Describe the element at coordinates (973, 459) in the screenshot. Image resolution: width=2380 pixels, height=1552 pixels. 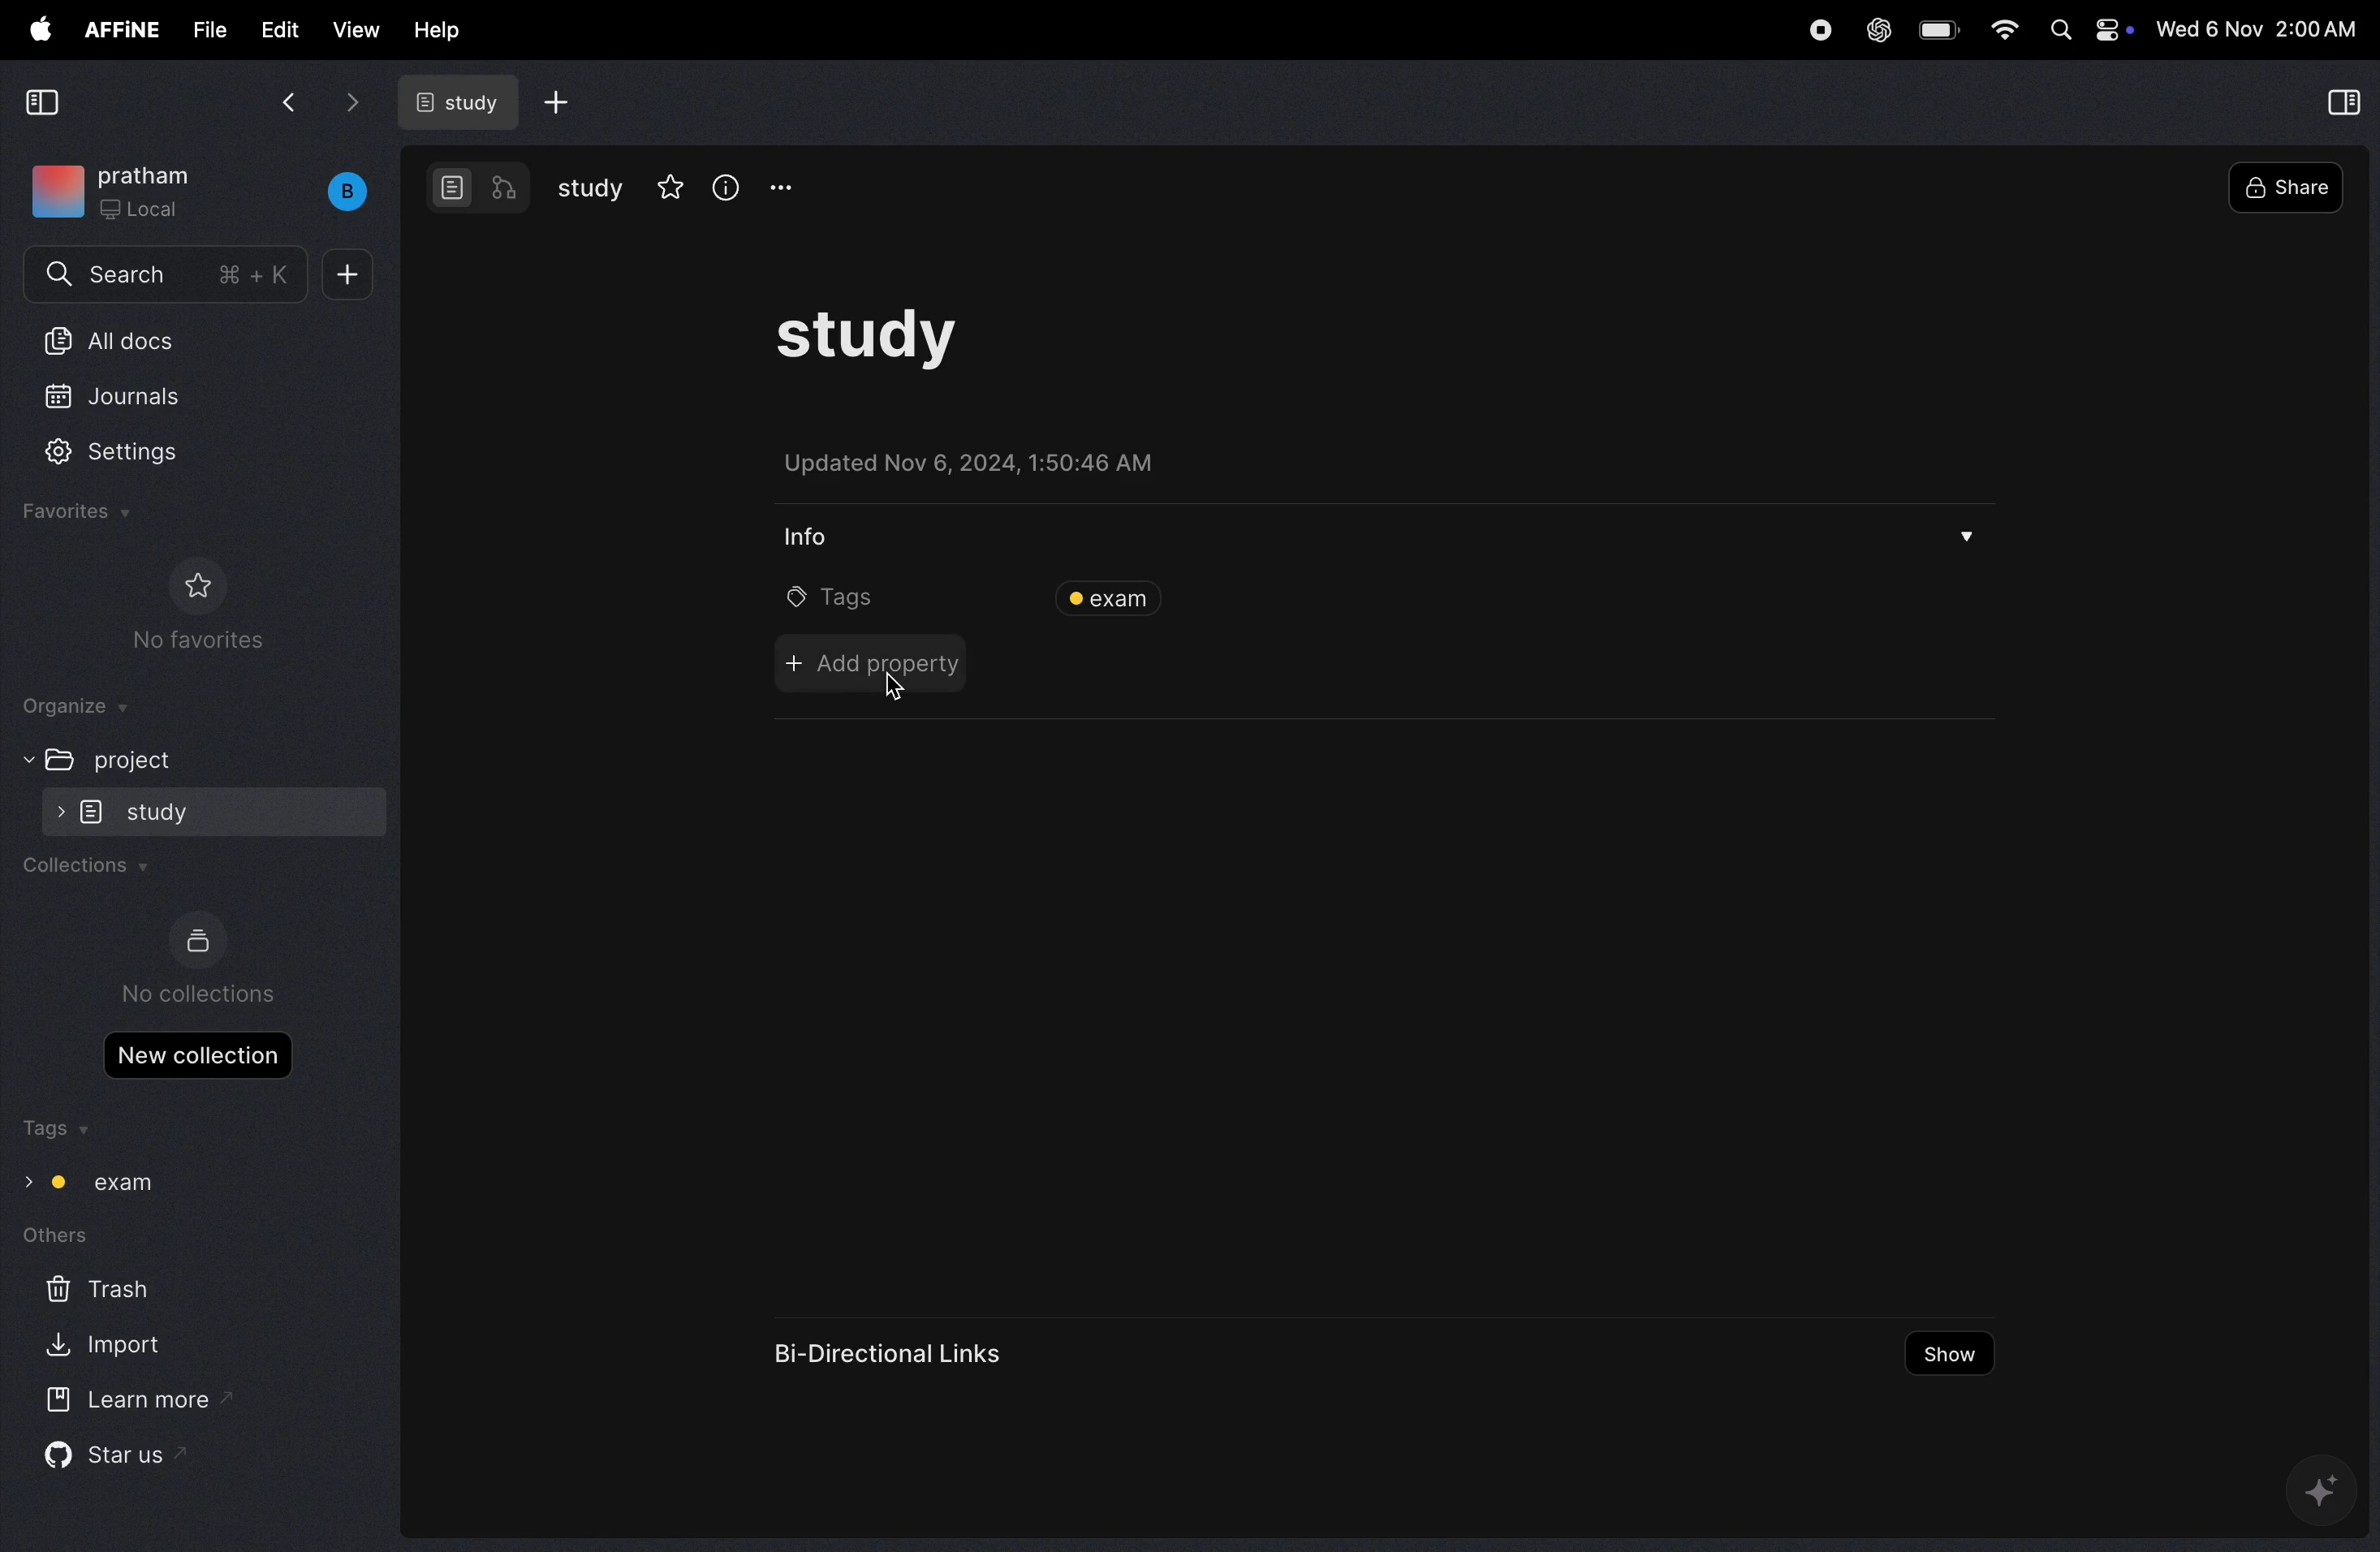
I see `updated` at that location.